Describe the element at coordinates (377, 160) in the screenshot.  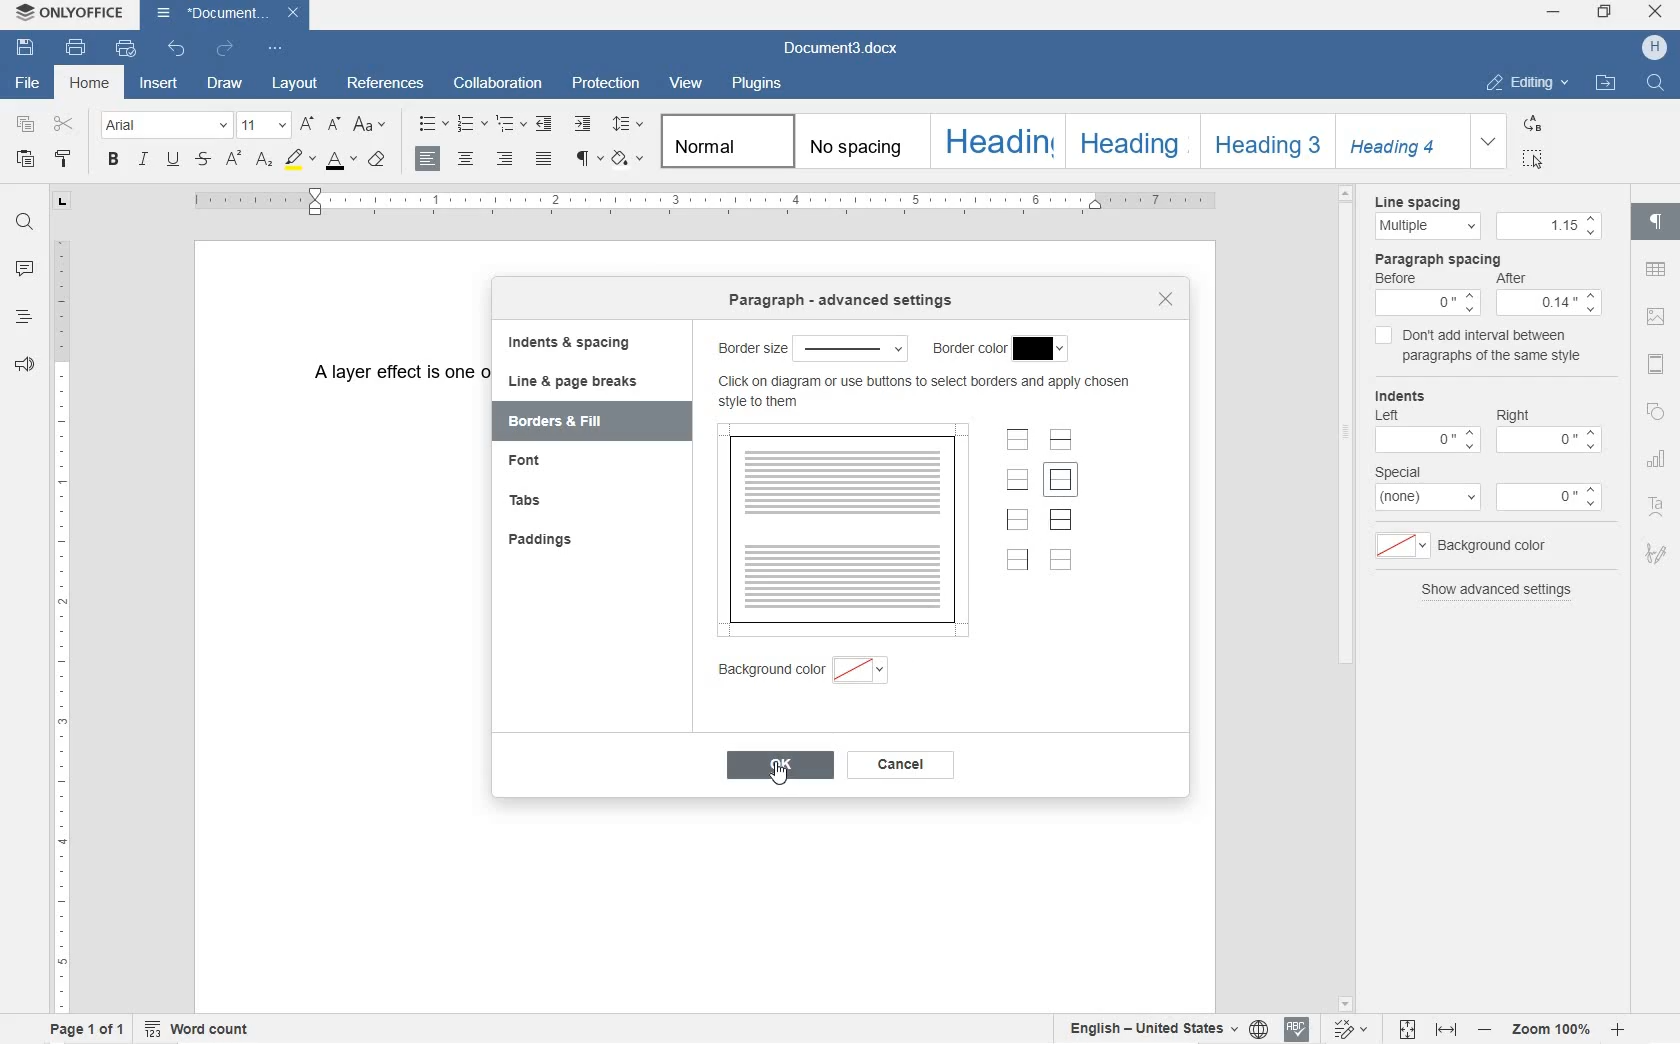
I see `CLEAR STYLE` at that location.